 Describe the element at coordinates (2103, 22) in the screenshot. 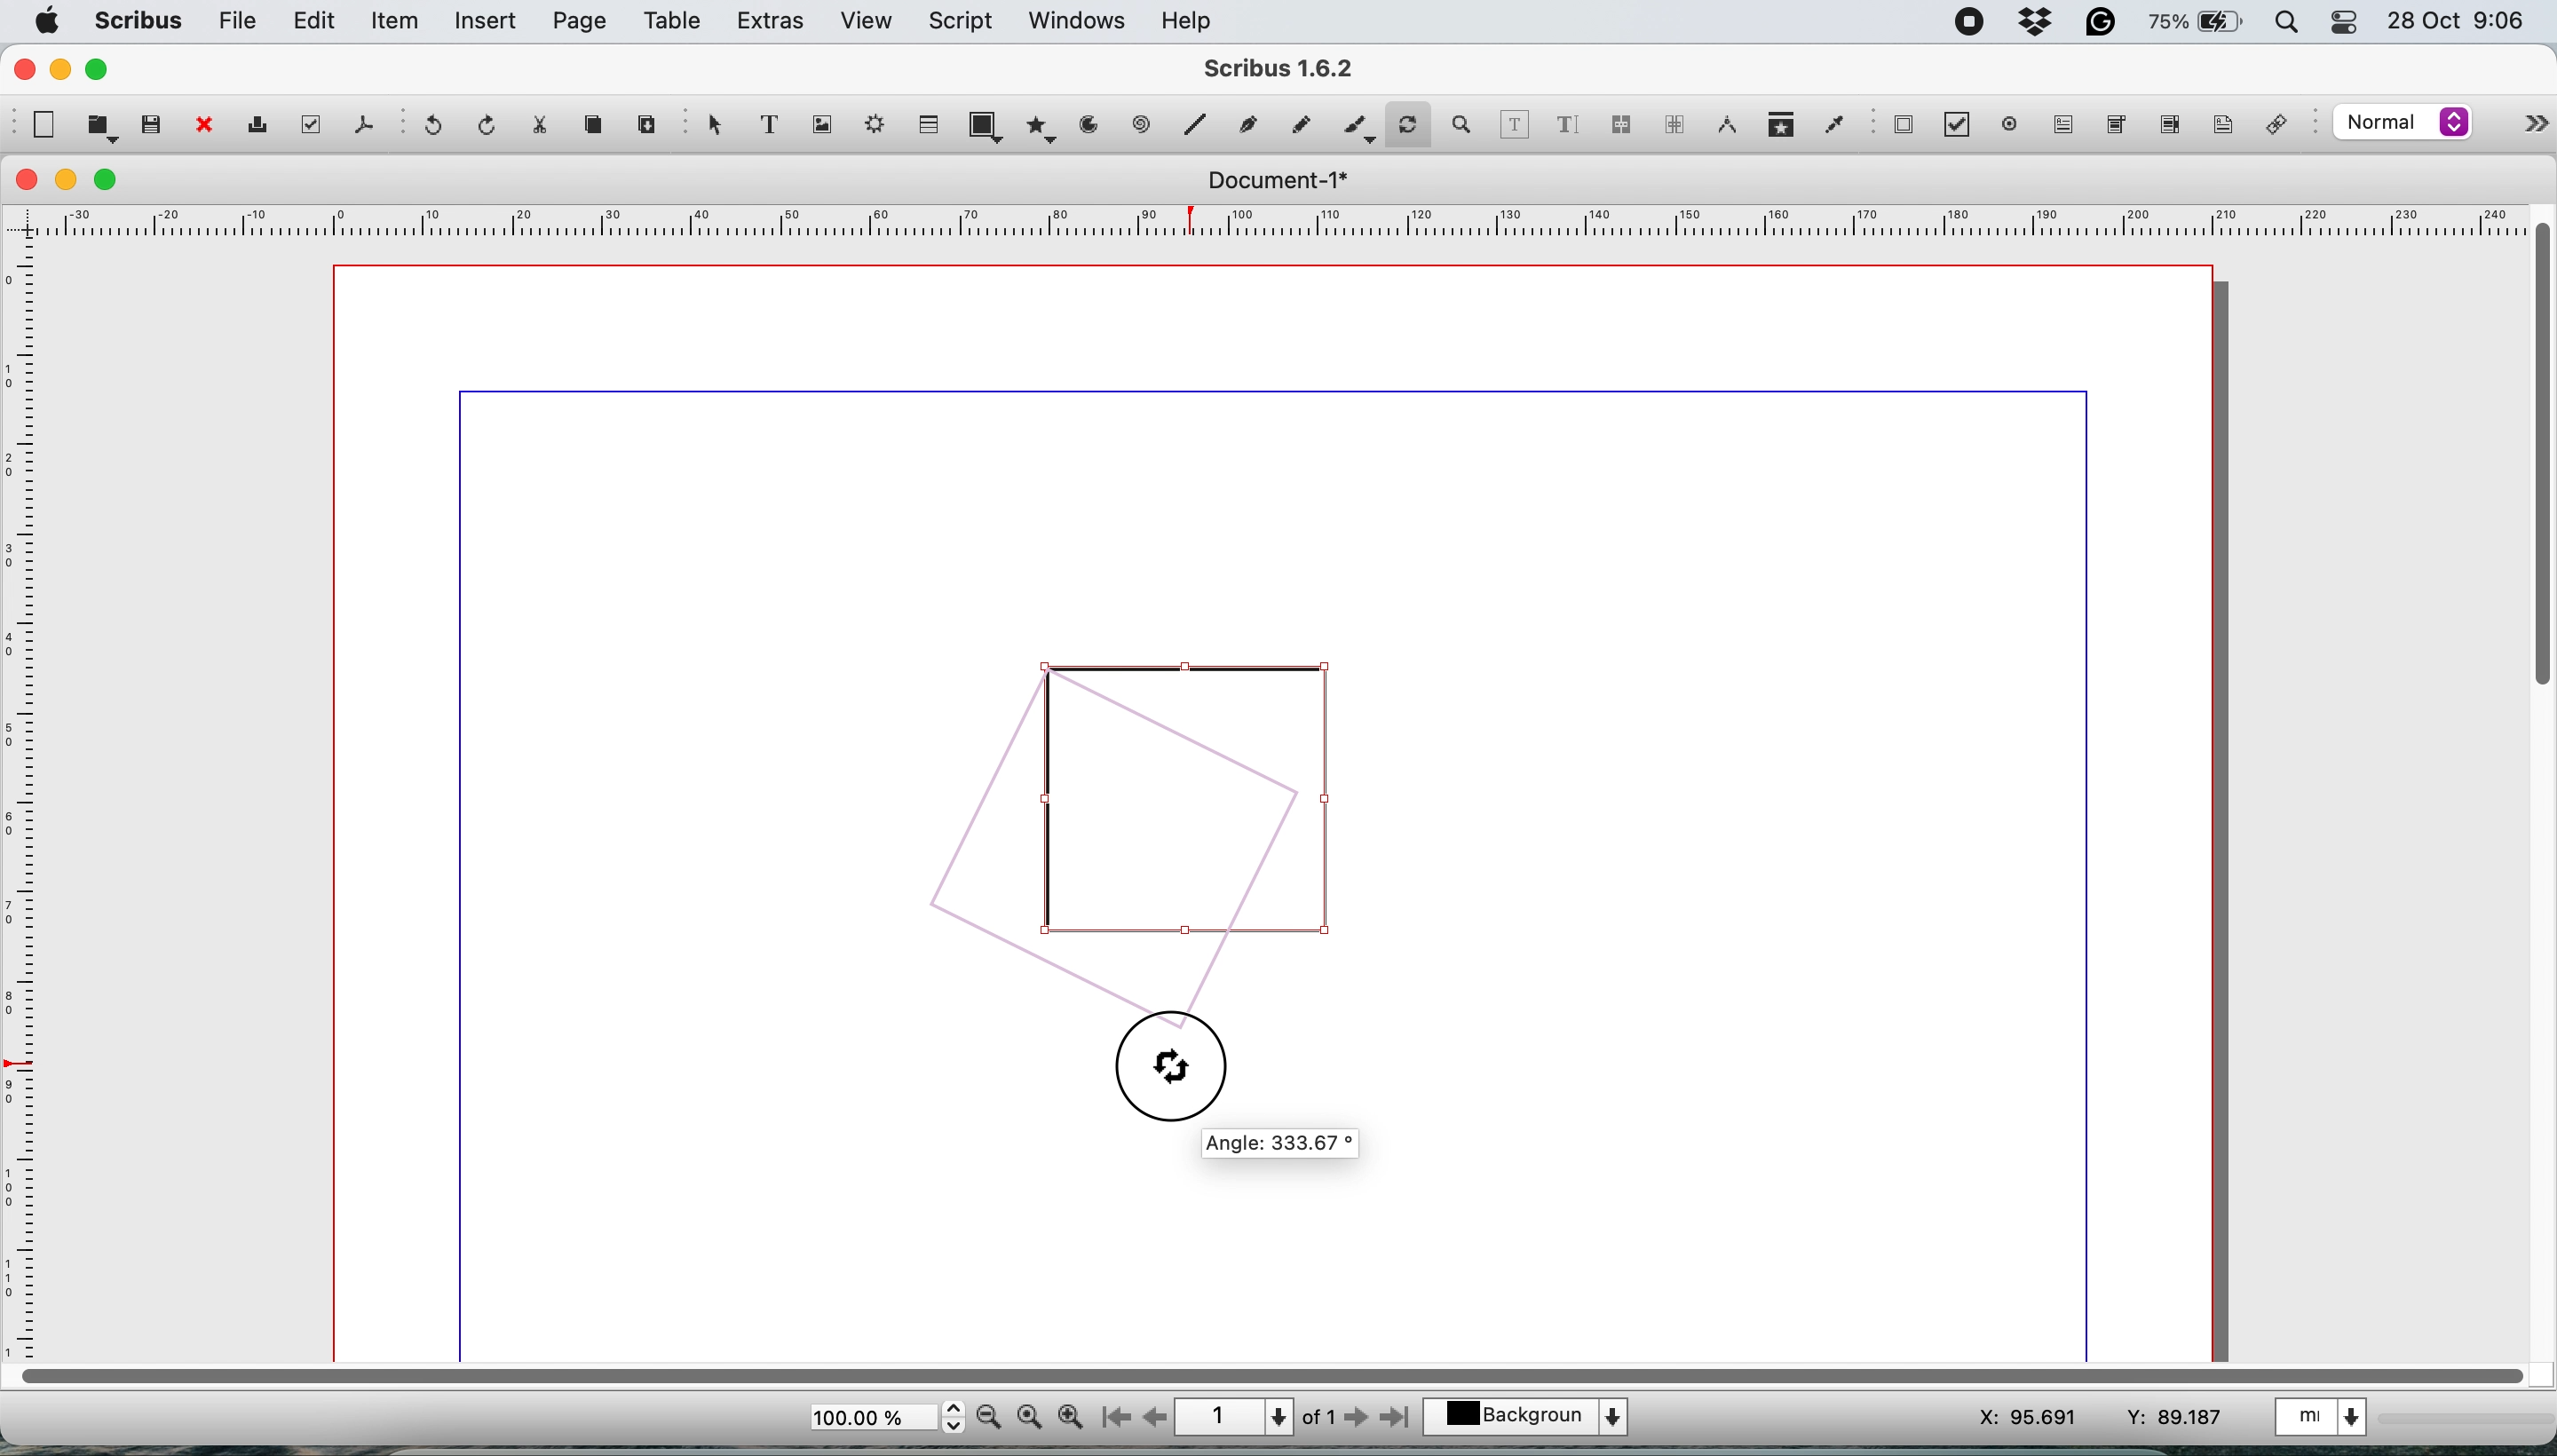

I see `grammarly` at that location.